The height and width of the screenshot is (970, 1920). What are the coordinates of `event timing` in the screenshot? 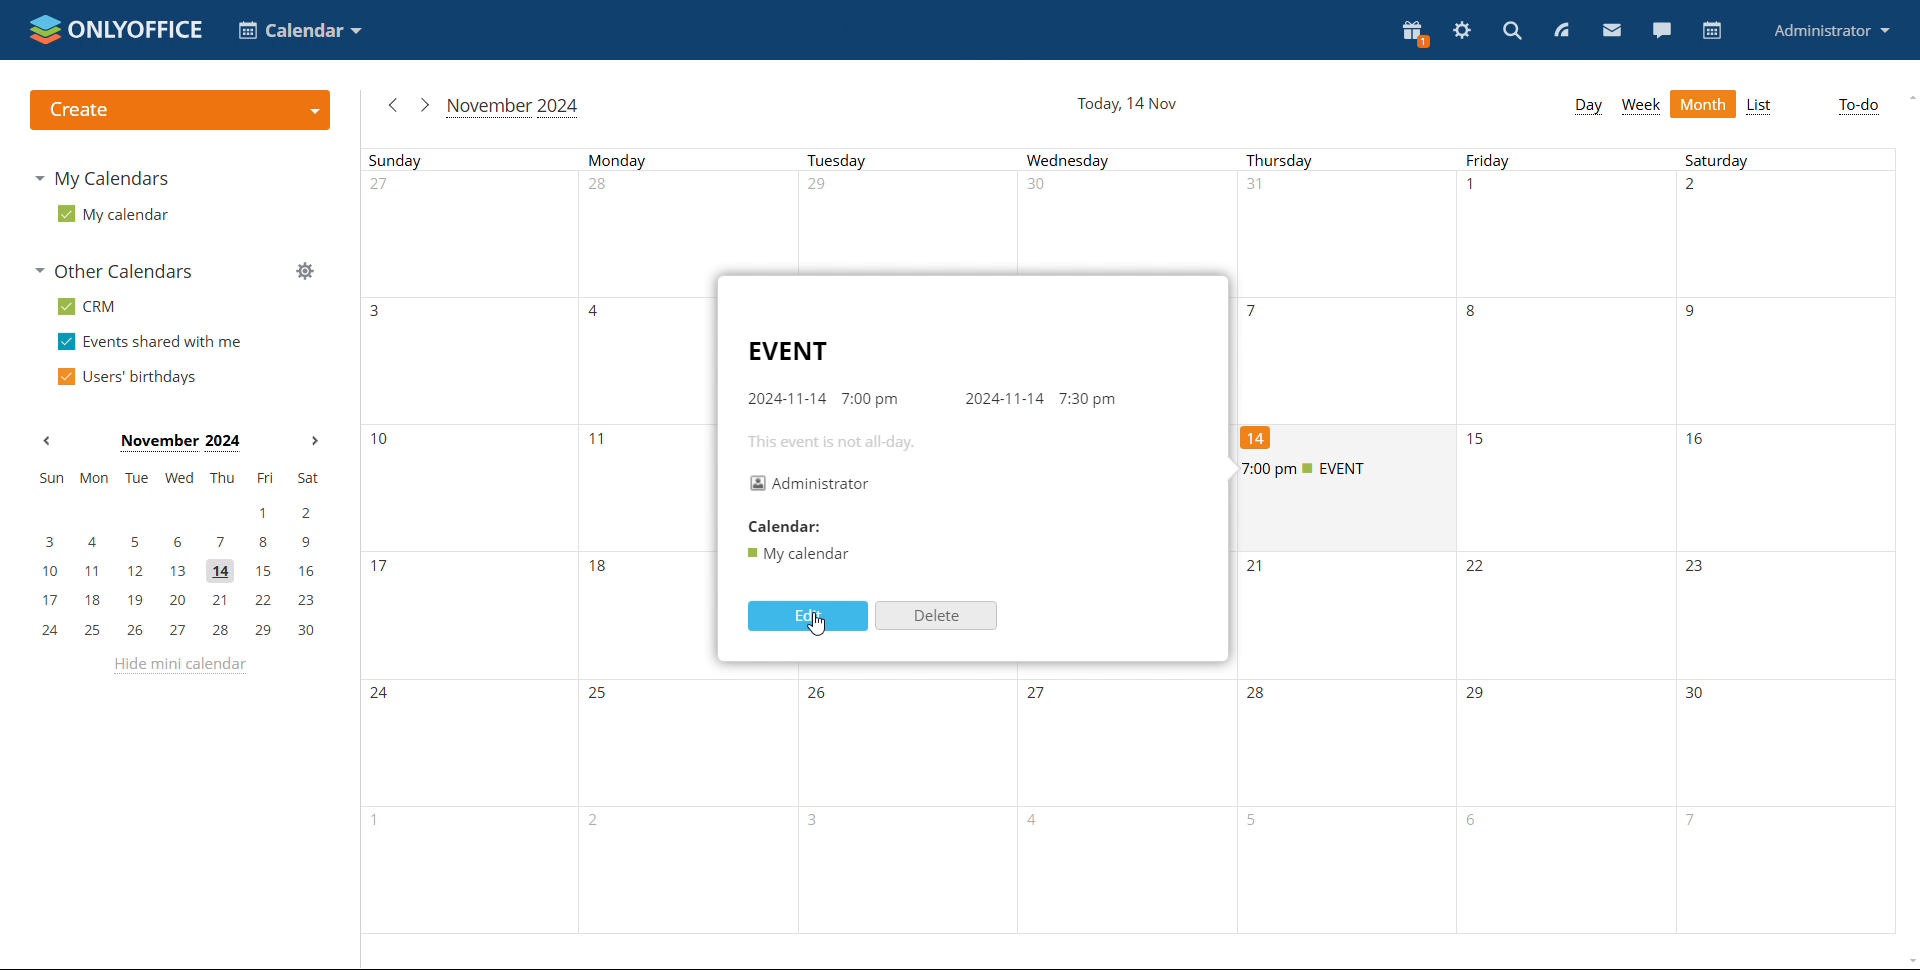 It's located at (929, 400).